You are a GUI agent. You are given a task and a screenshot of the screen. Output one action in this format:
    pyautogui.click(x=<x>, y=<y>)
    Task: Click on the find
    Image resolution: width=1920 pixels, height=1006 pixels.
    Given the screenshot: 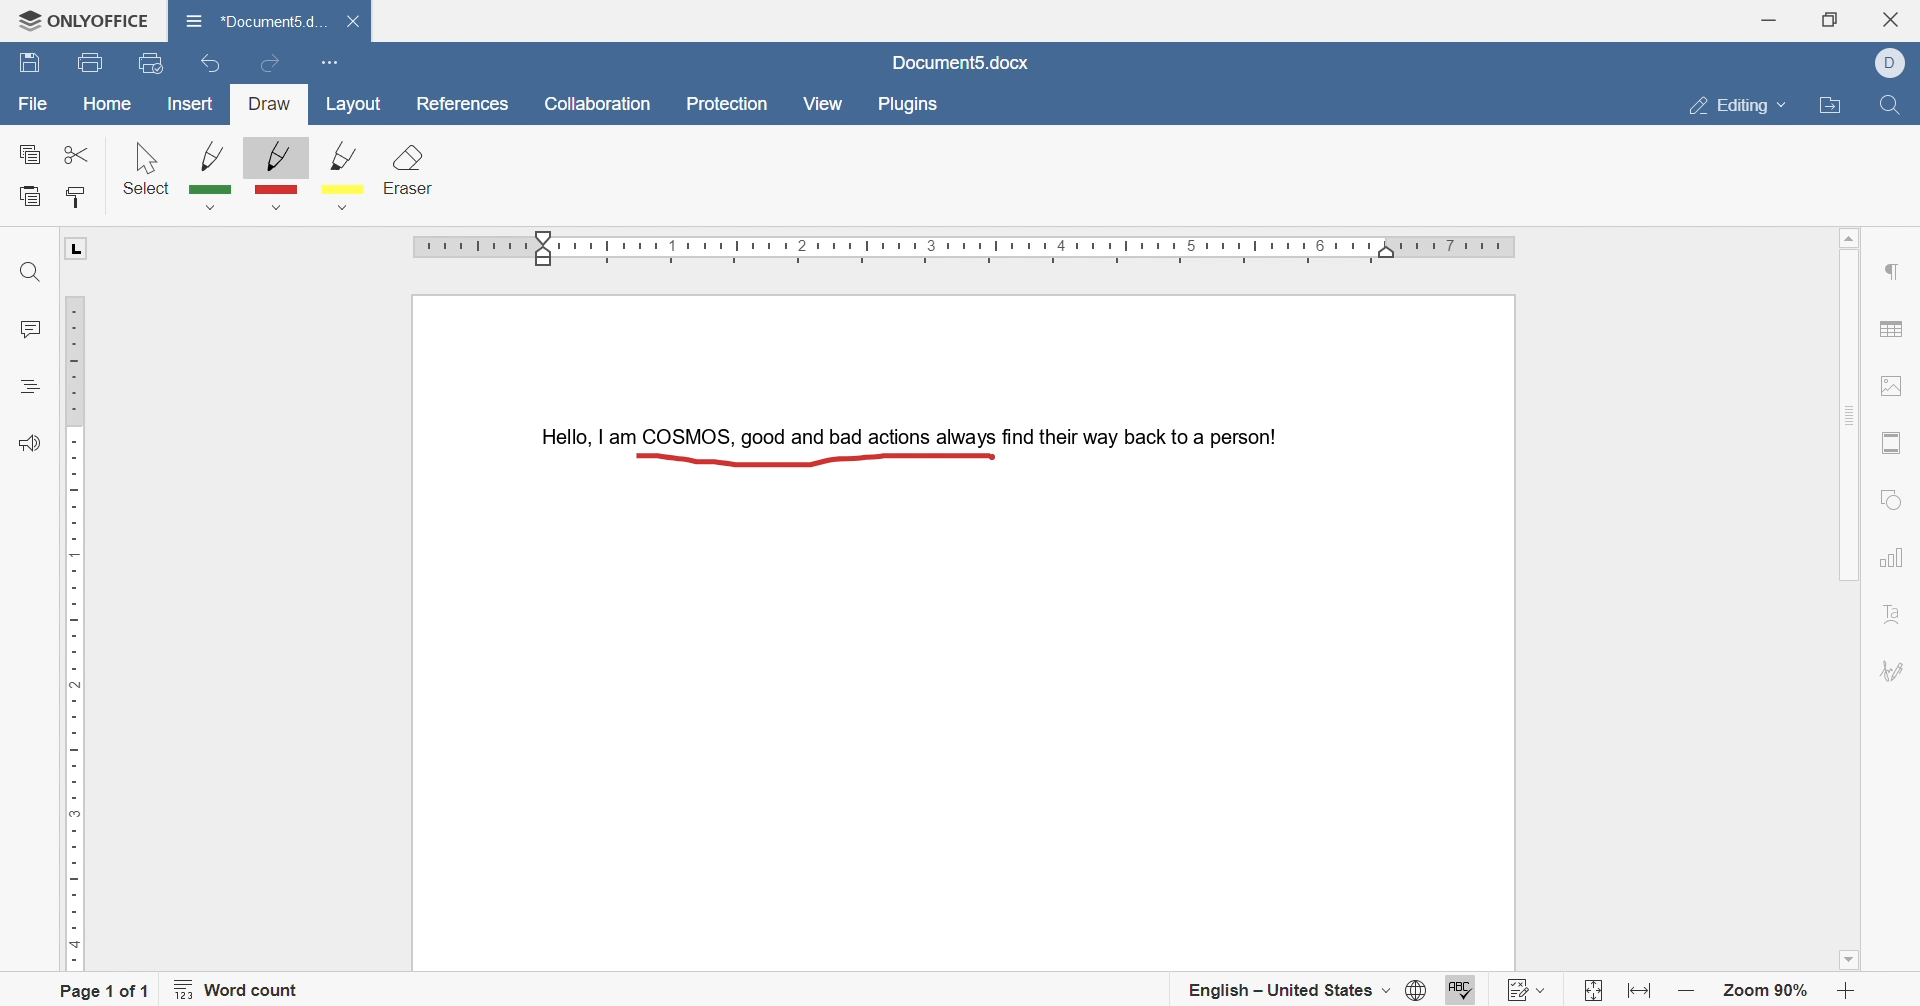 What is the action you would take?
    pyautogui.click(x=27, y=274)
    